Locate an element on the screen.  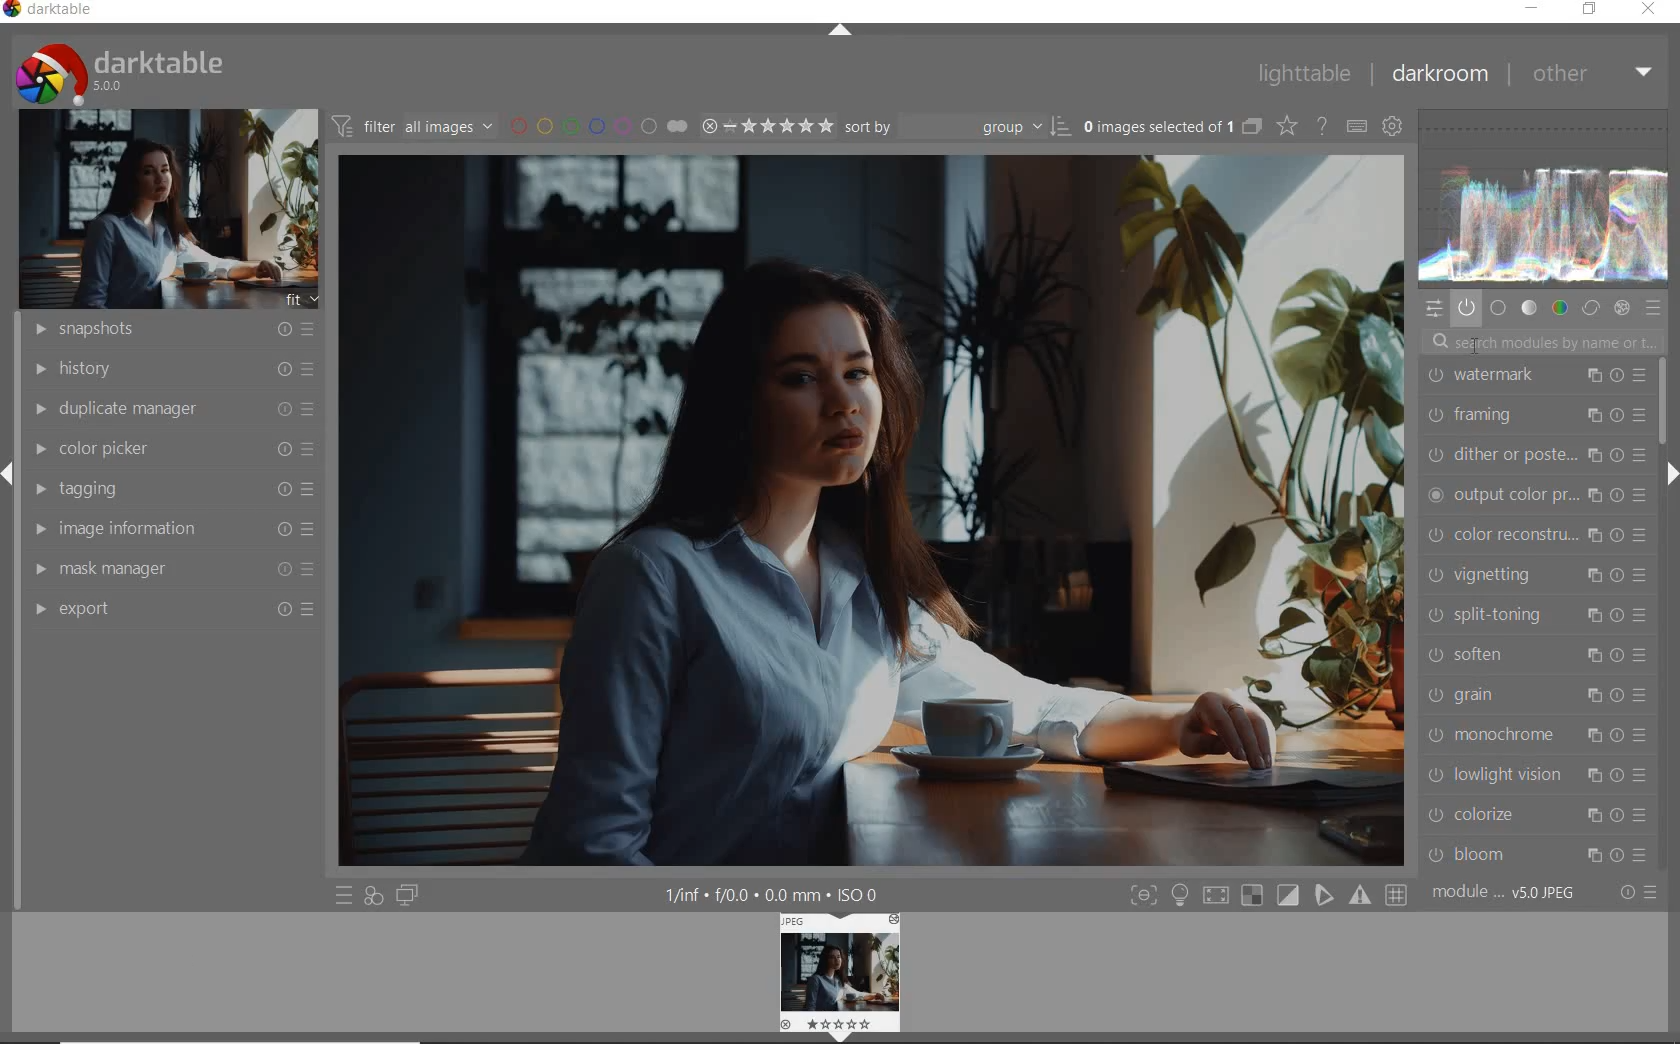
colorize is located at coordinates (1532, 815).